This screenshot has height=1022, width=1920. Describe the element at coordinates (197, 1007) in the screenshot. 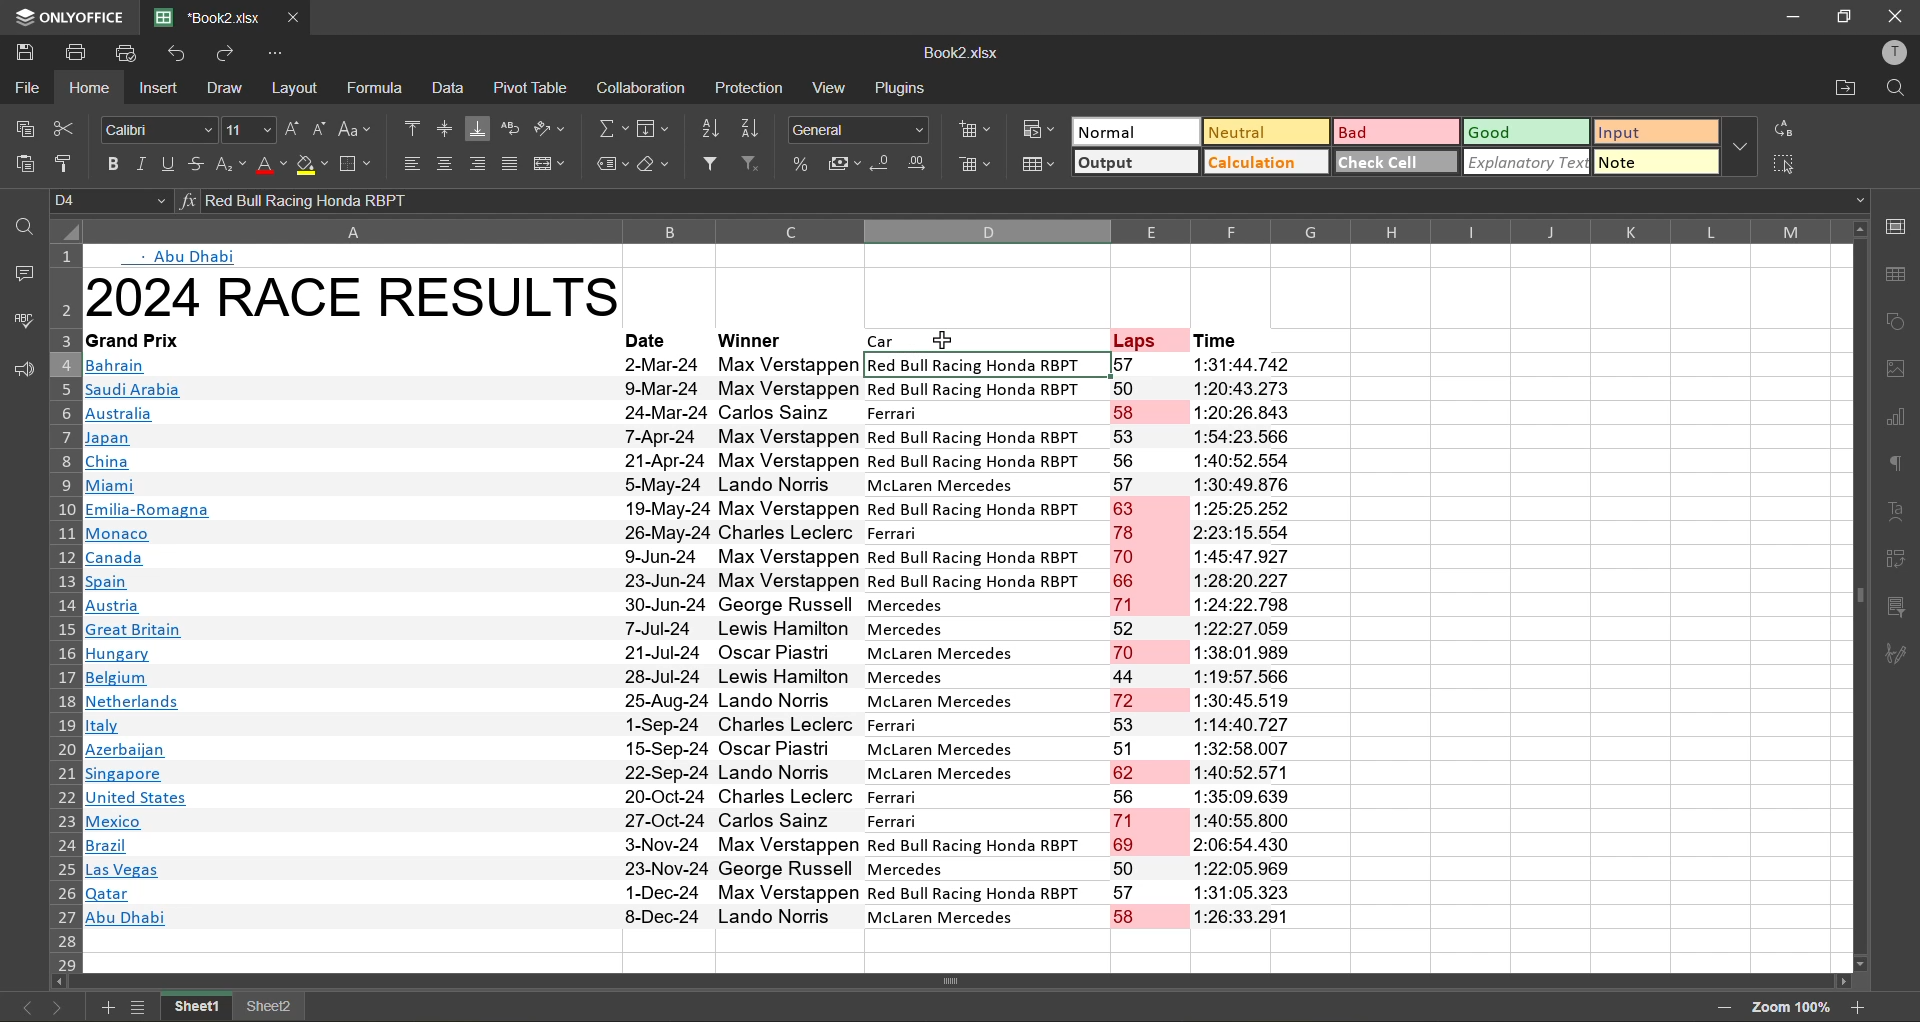

I see `sheet 1` at that location.